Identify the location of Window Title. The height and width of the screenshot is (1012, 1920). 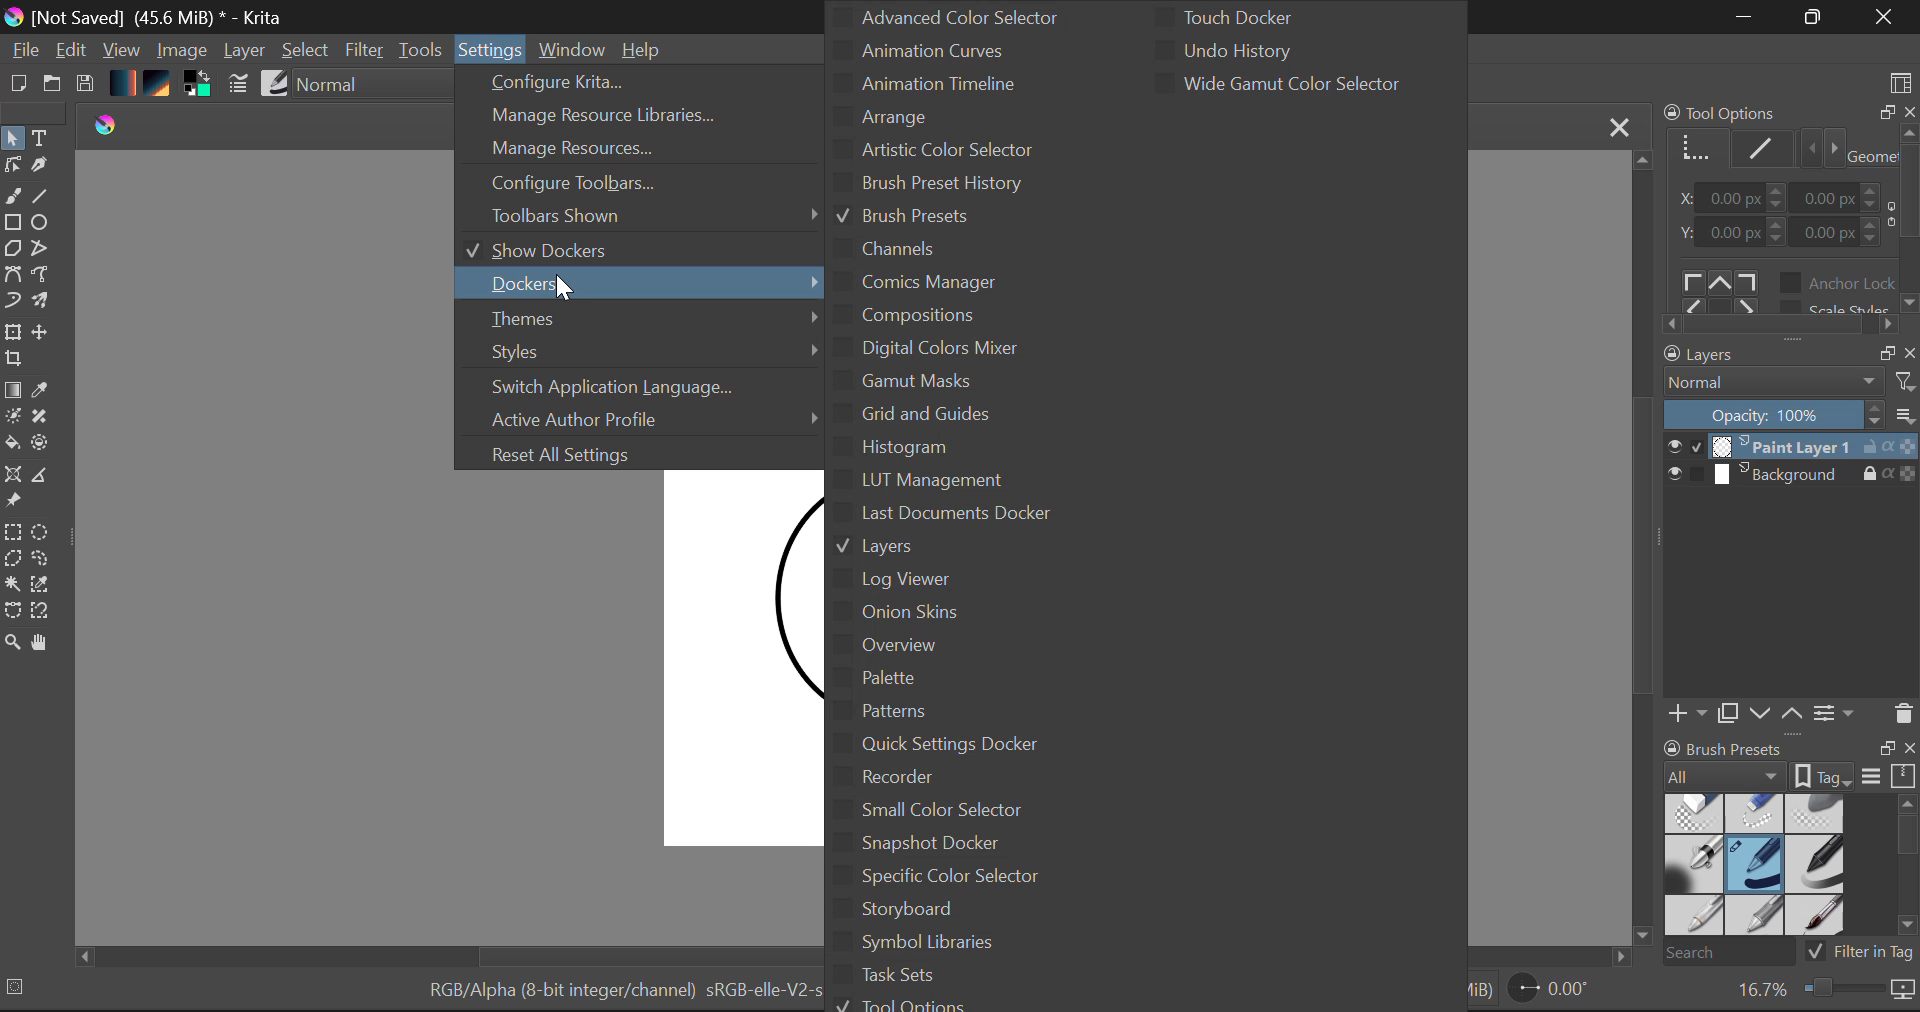
(149, 17).